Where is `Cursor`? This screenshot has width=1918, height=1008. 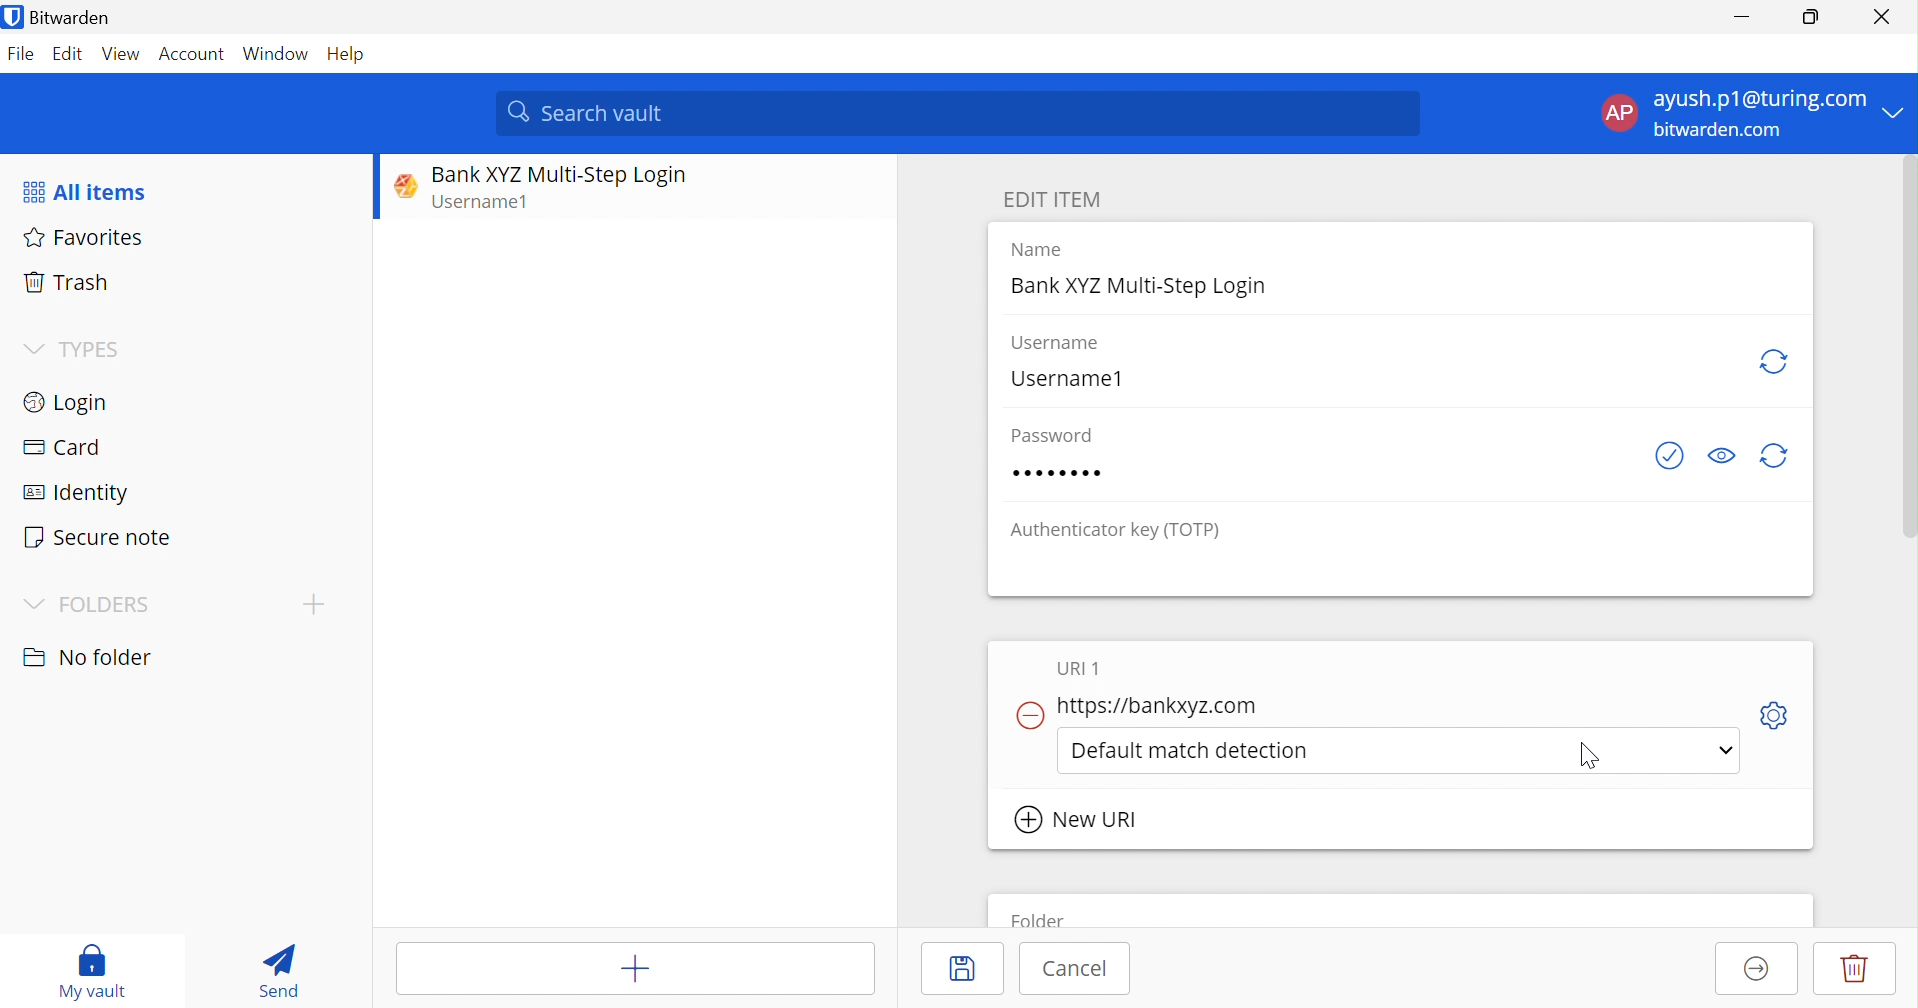 Cursor is located at coordinates (1582, 755).